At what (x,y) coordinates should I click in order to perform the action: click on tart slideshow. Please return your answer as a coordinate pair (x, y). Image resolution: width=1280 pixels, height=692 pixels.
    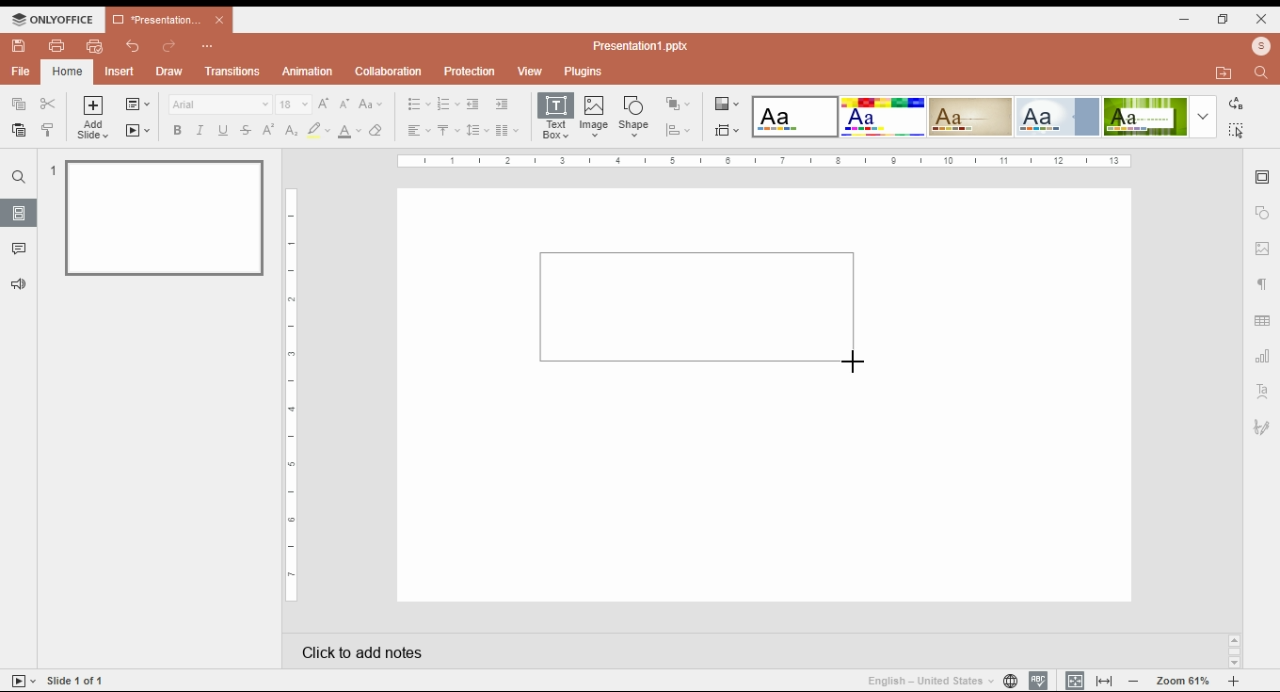
    Looking at the image, I should click on (24, 680).